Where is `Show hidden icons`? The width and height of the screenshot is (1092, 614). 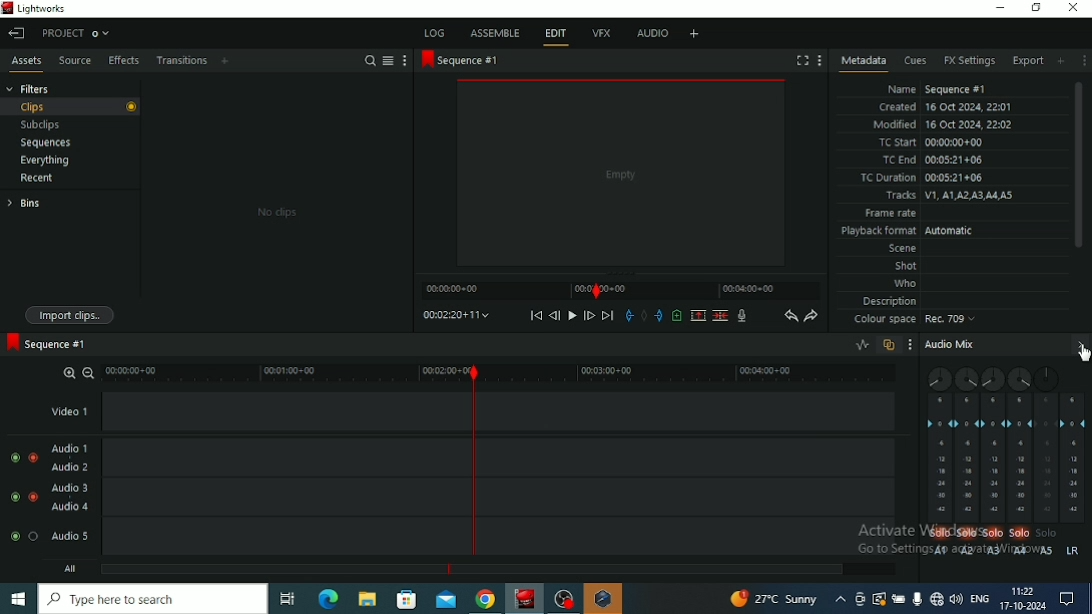
Show hidden icons is located at coordinates (840, 599).